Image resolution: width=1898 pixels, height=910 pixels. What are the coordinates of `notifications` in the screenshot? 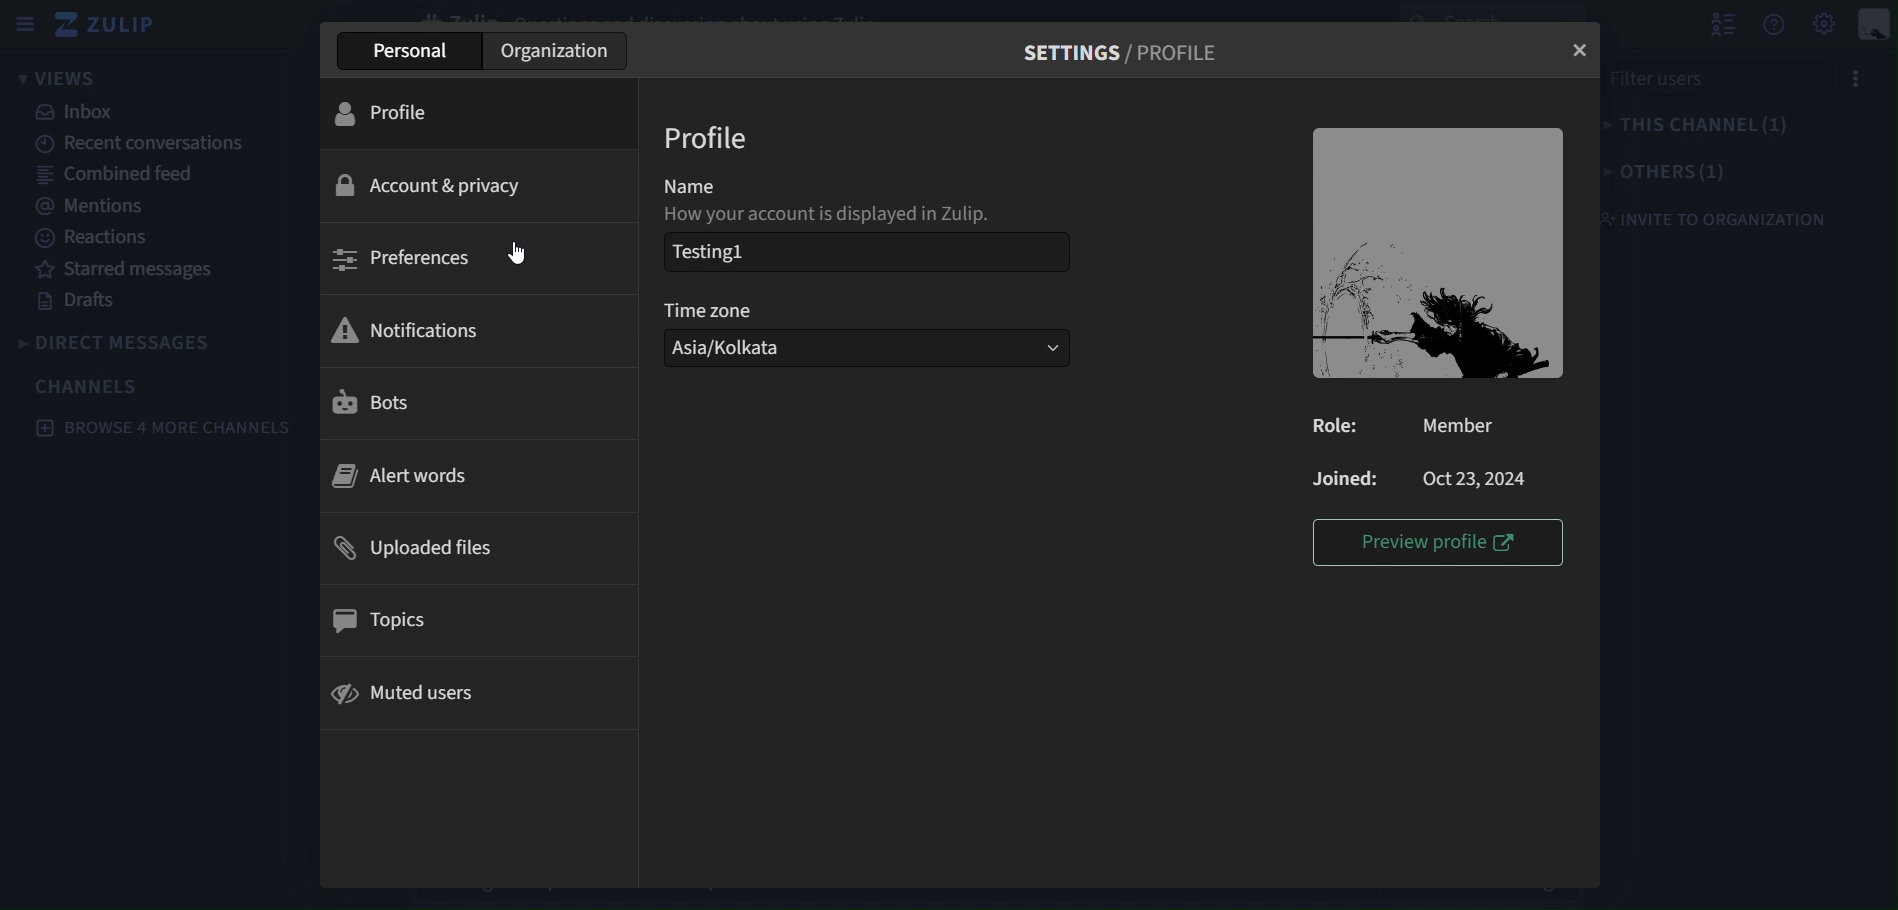 It's located at (473, 330).